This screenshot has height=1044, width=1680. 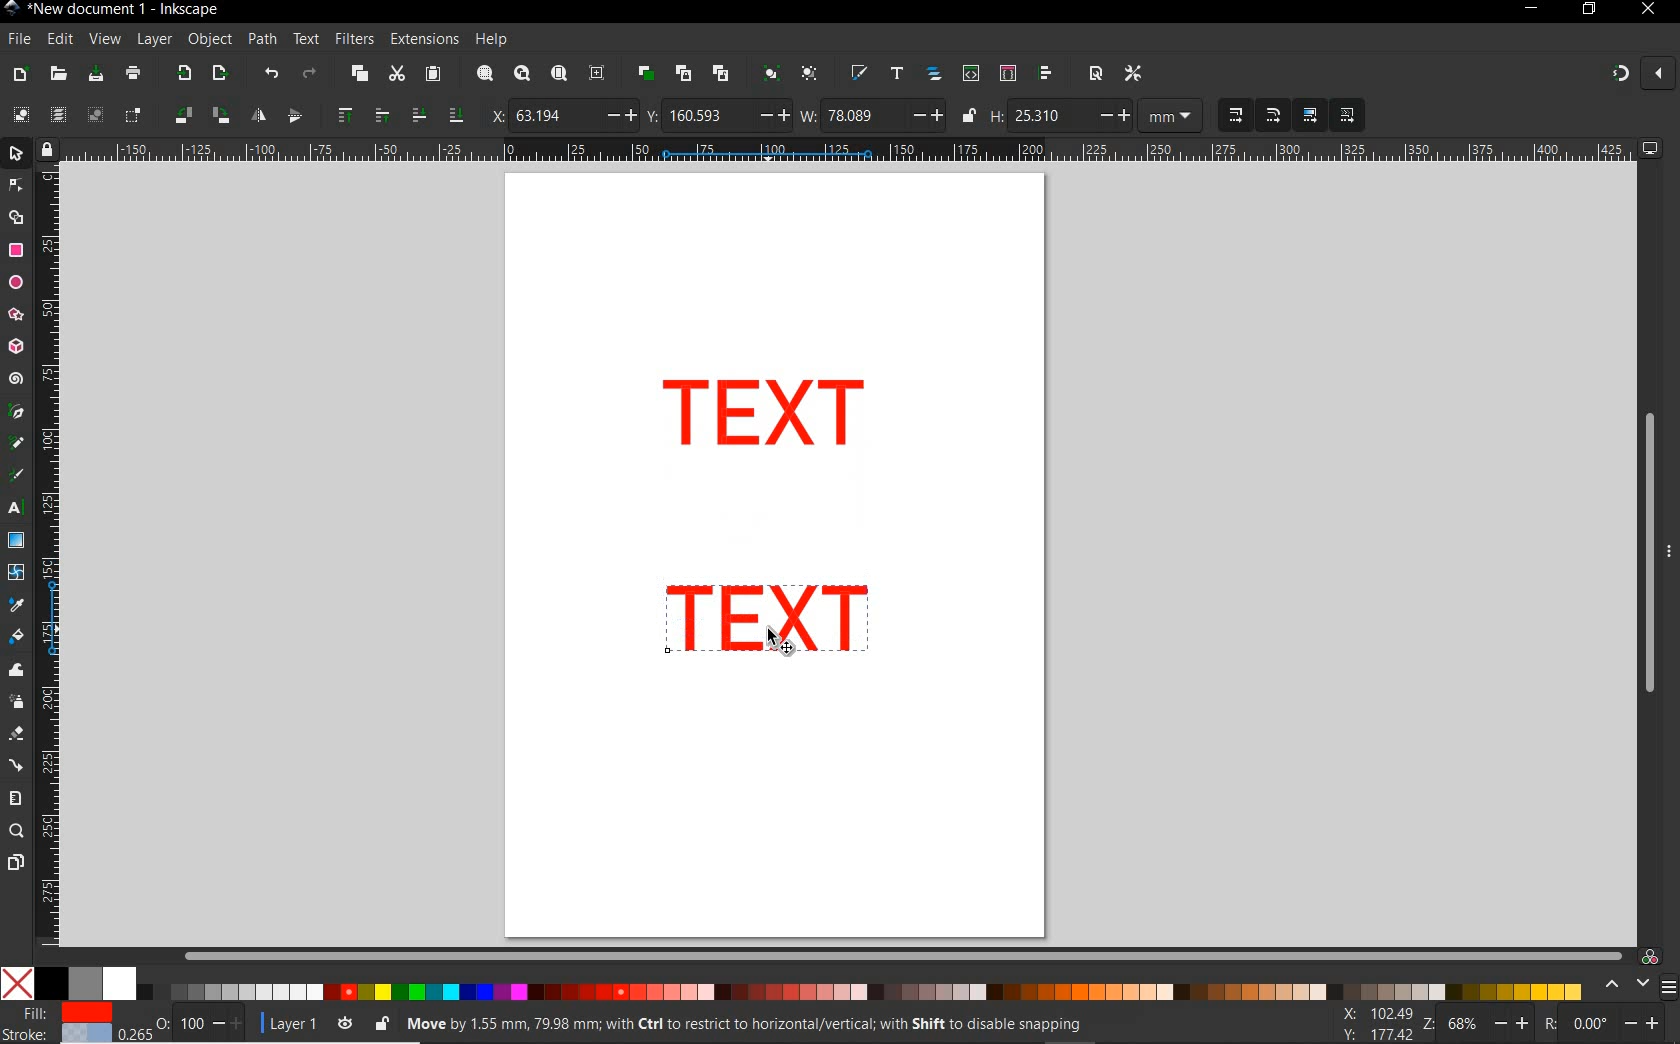 I want to click on lock/unlock to change width or height, so click(x=968, y=116).